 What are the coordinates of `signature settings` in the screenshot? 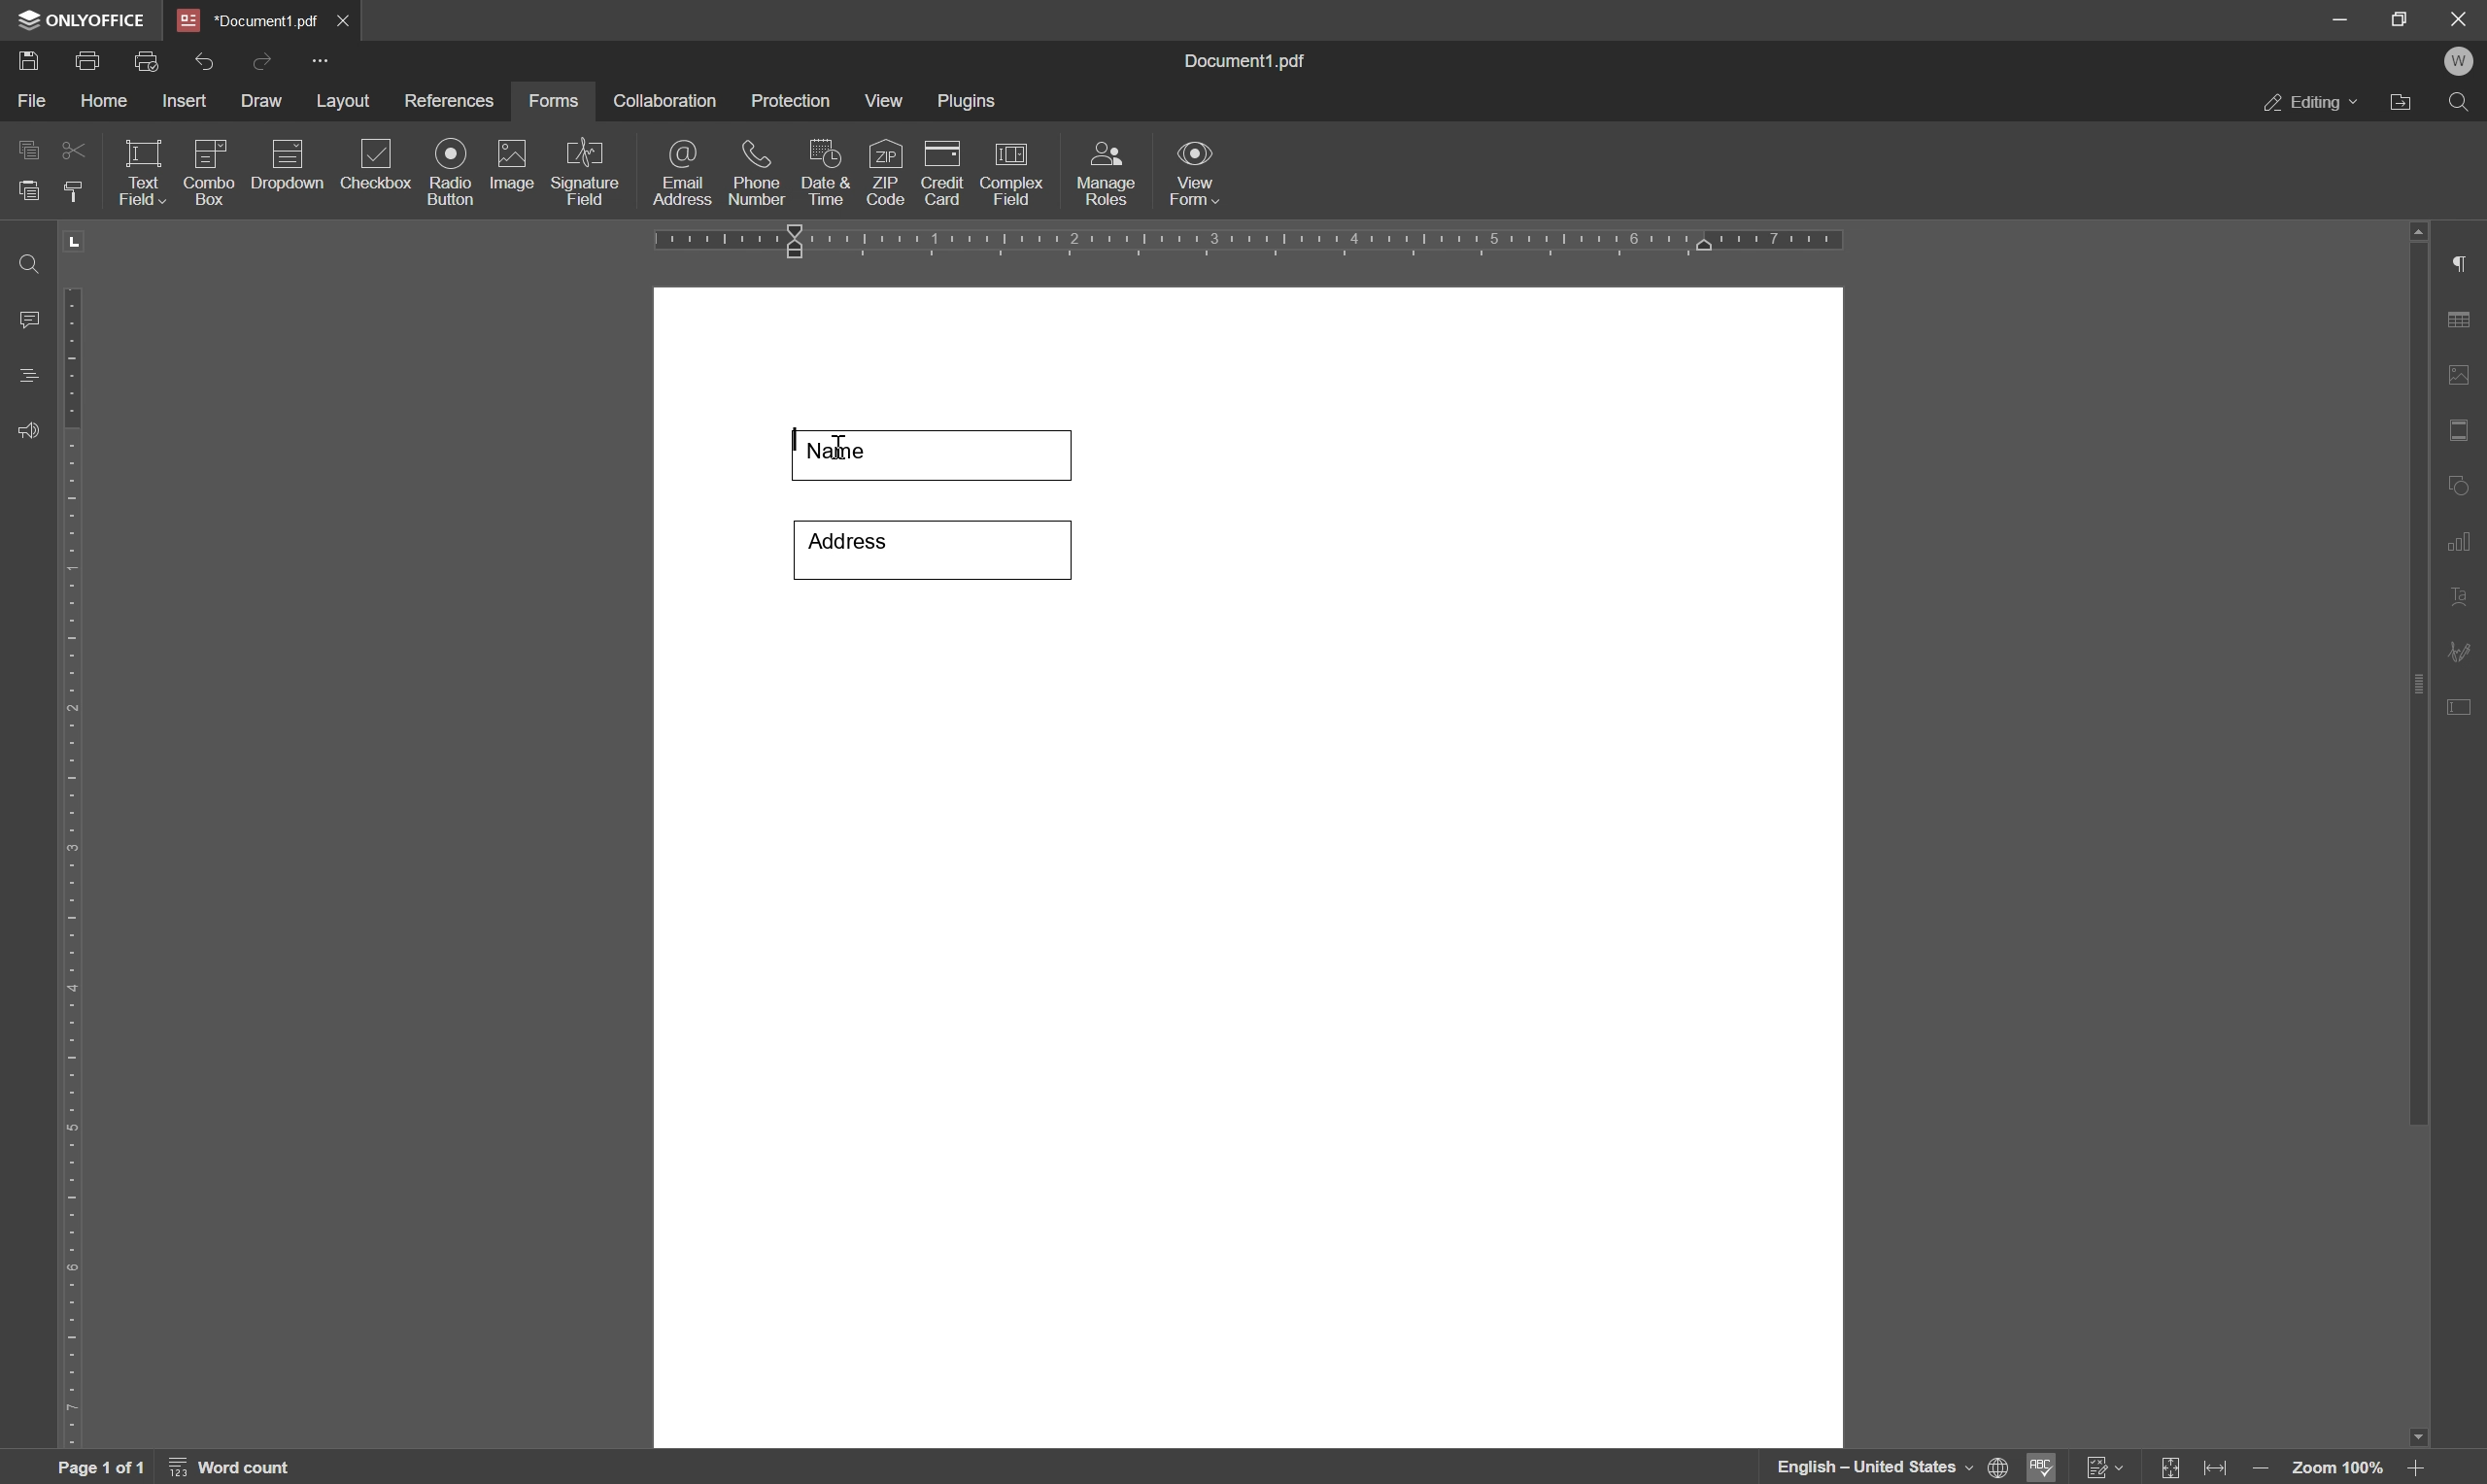 It's located at (2465, 651).